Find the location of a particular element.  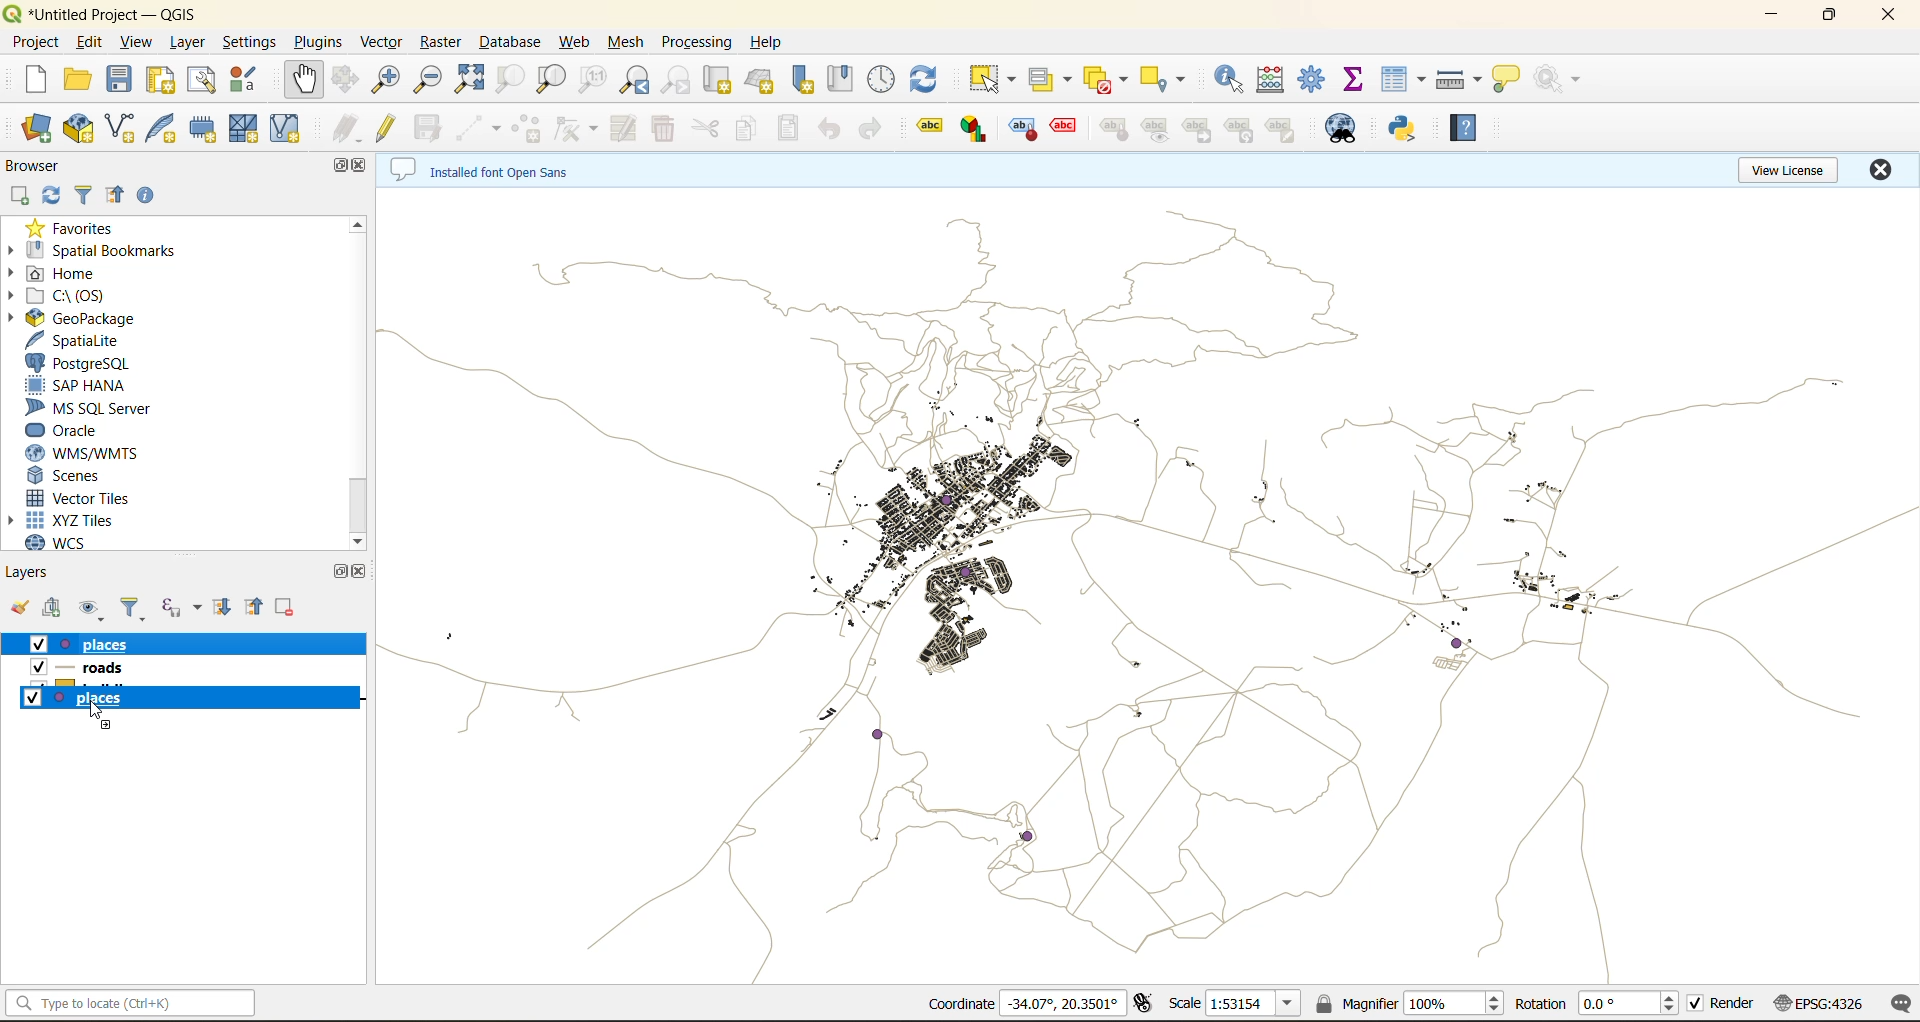

rotation is located at coordinates (1596, 1003).